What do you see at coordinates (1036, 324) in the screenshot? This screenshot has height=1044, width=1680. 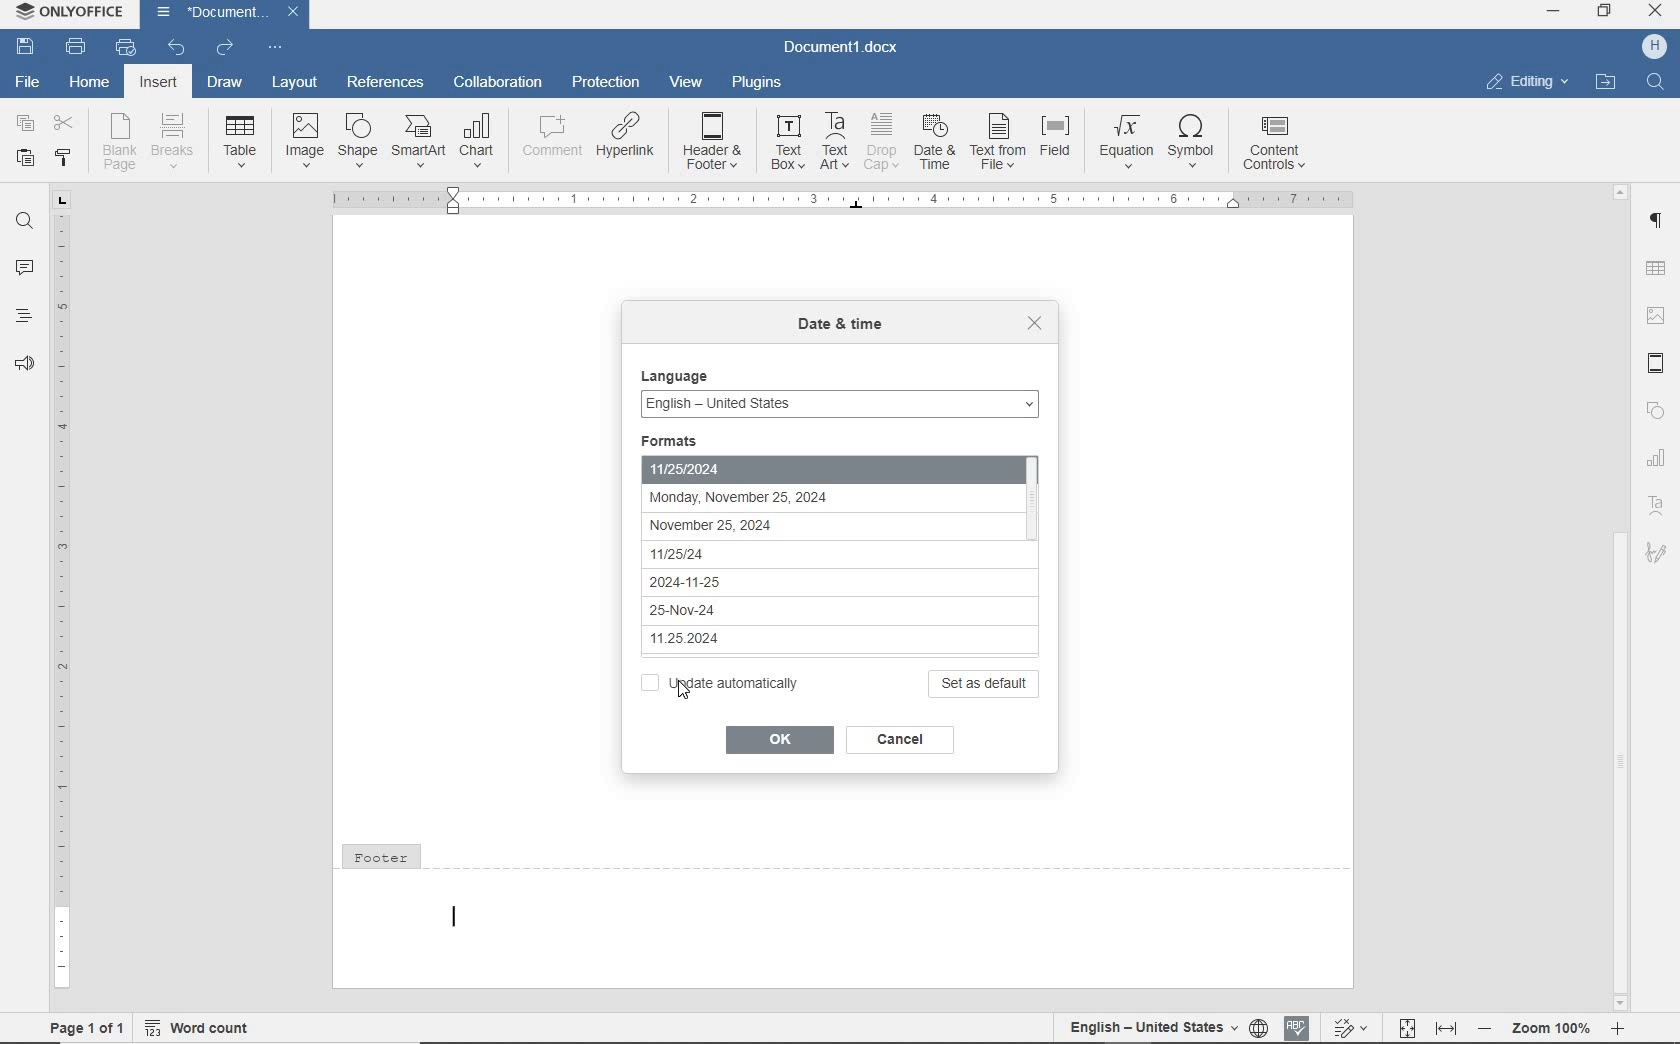 I see `close` at bounding box center [1036, 324].